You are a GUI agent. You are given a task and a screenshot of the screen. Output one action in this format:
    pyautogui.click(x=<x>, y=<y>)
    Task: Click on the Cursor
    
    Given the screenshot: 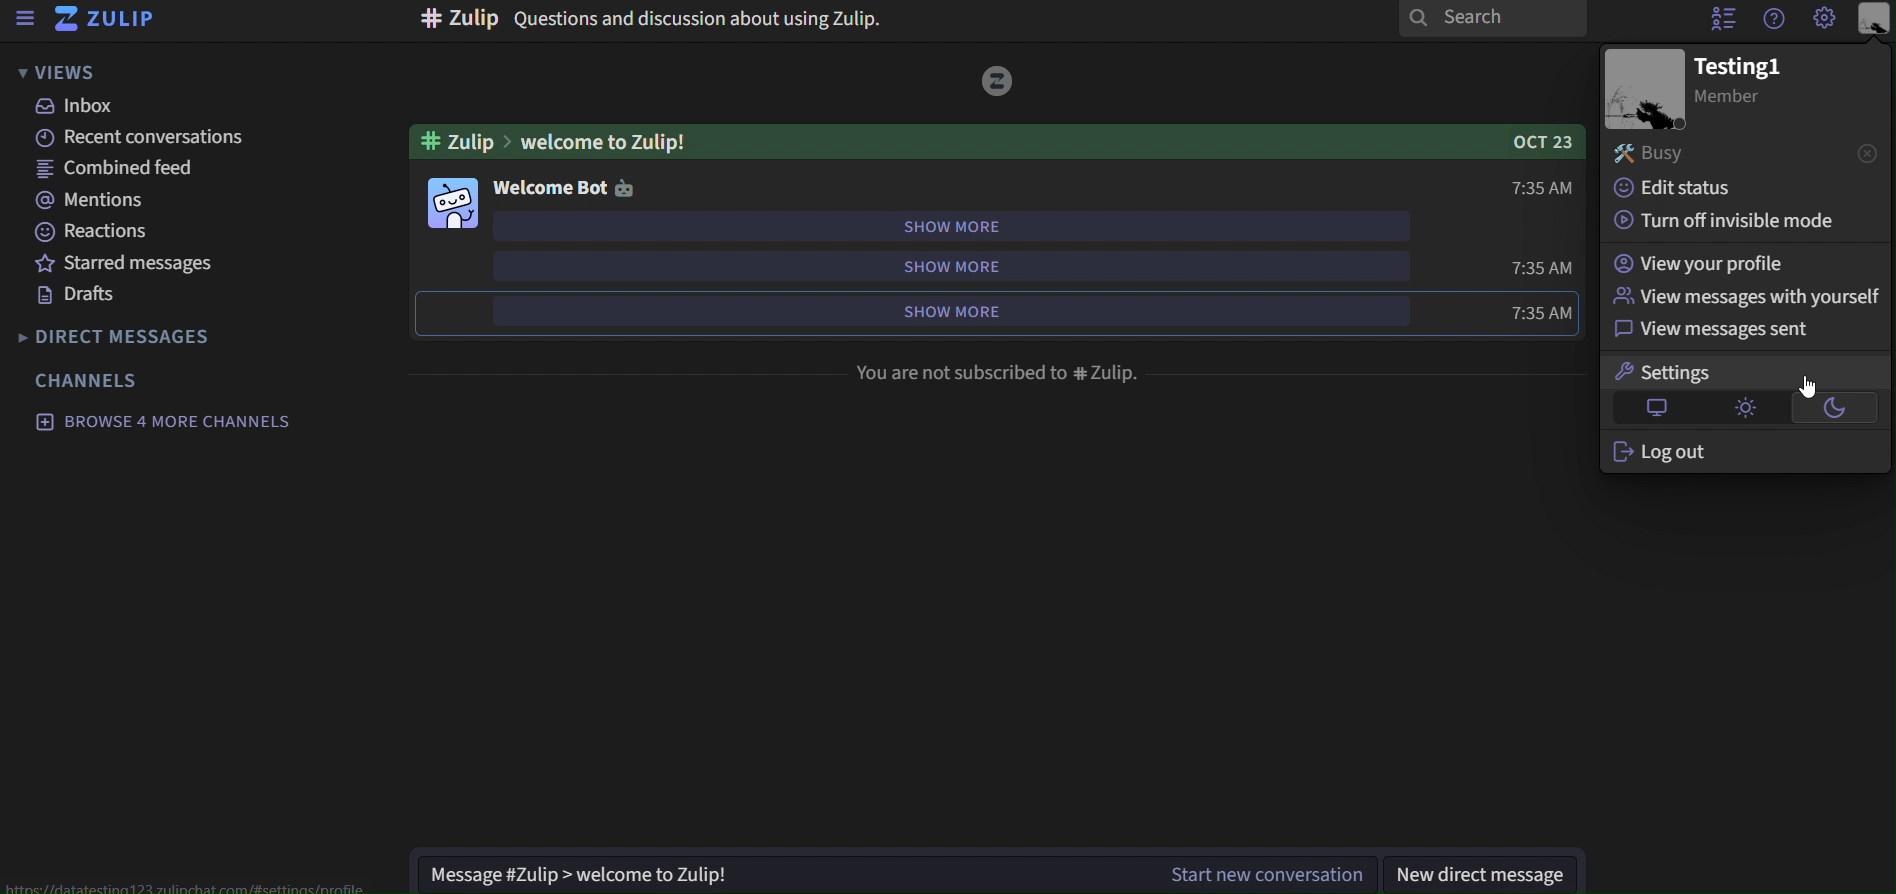 What is the action you would take?
    pyautogui.click(x=1809, y=386)
    